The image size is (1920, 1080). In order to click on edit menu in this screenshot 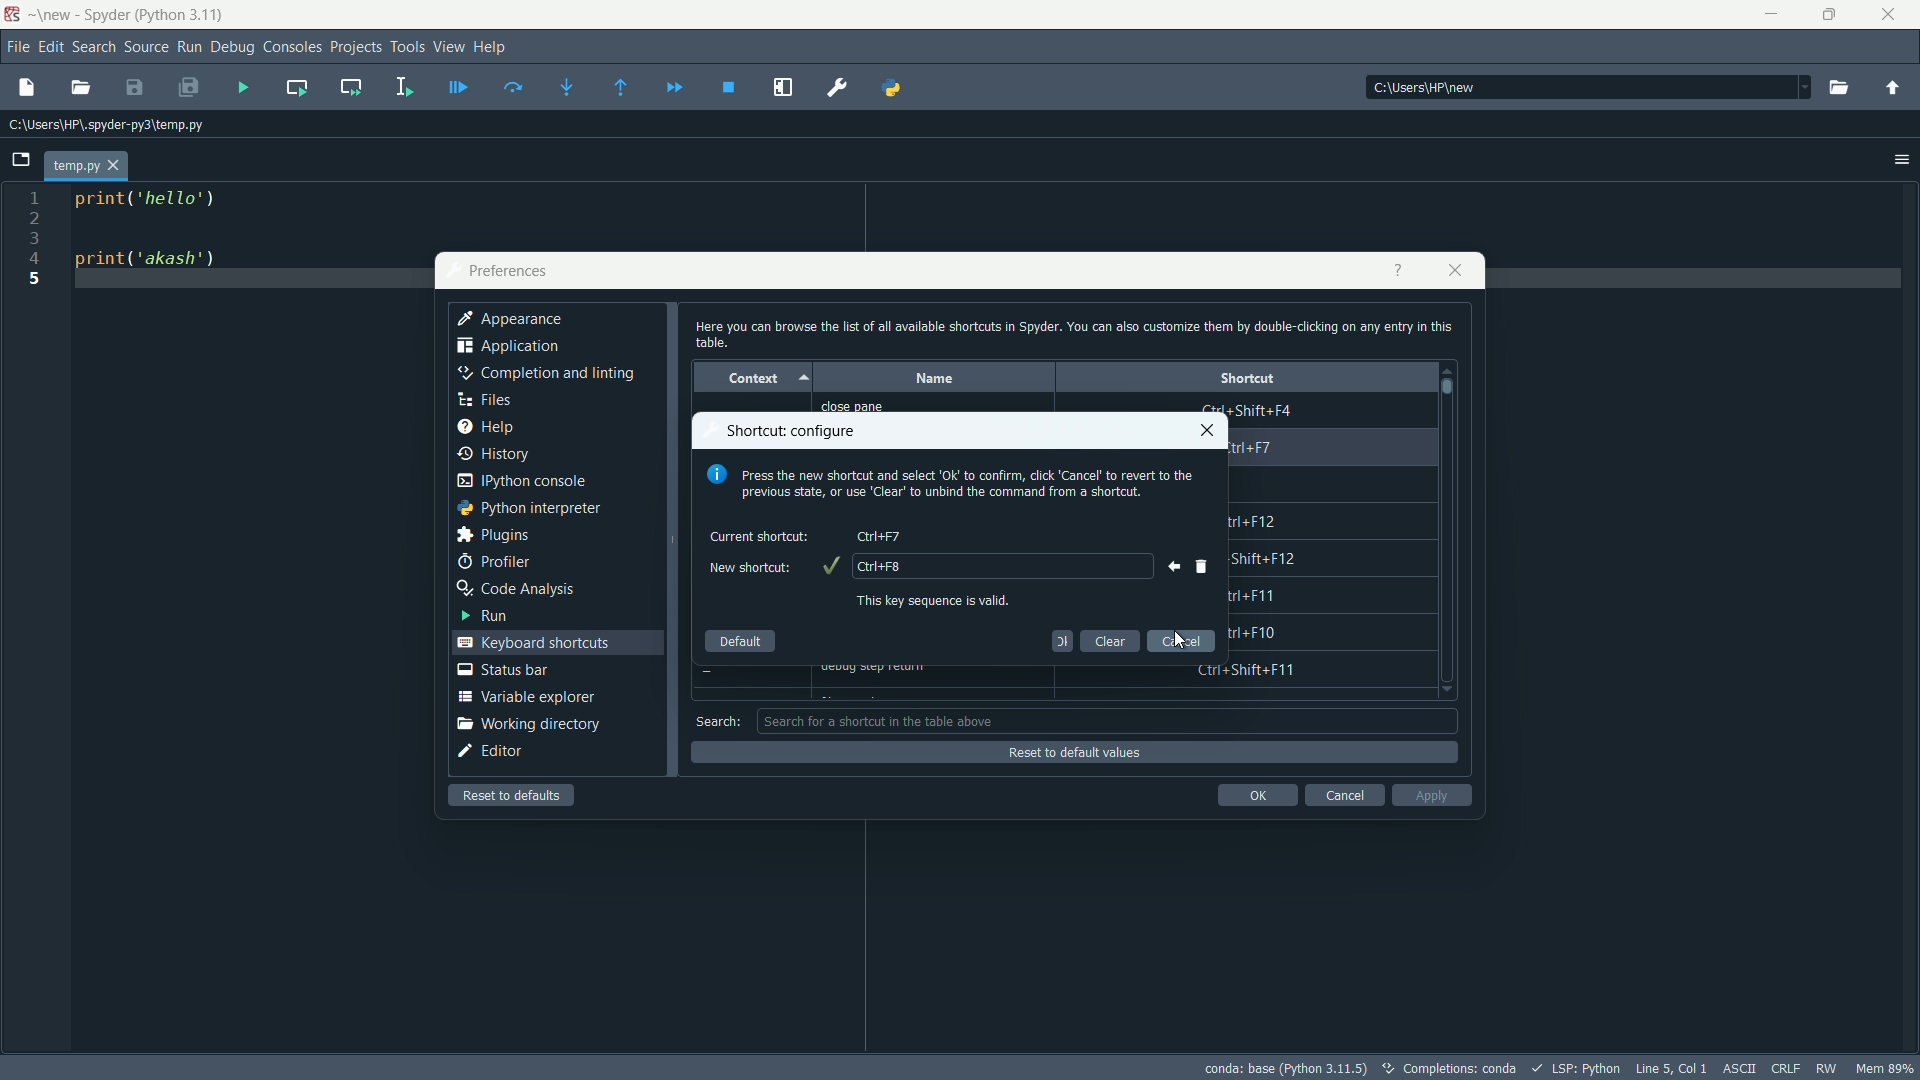, I will do `click(51, 47)`.